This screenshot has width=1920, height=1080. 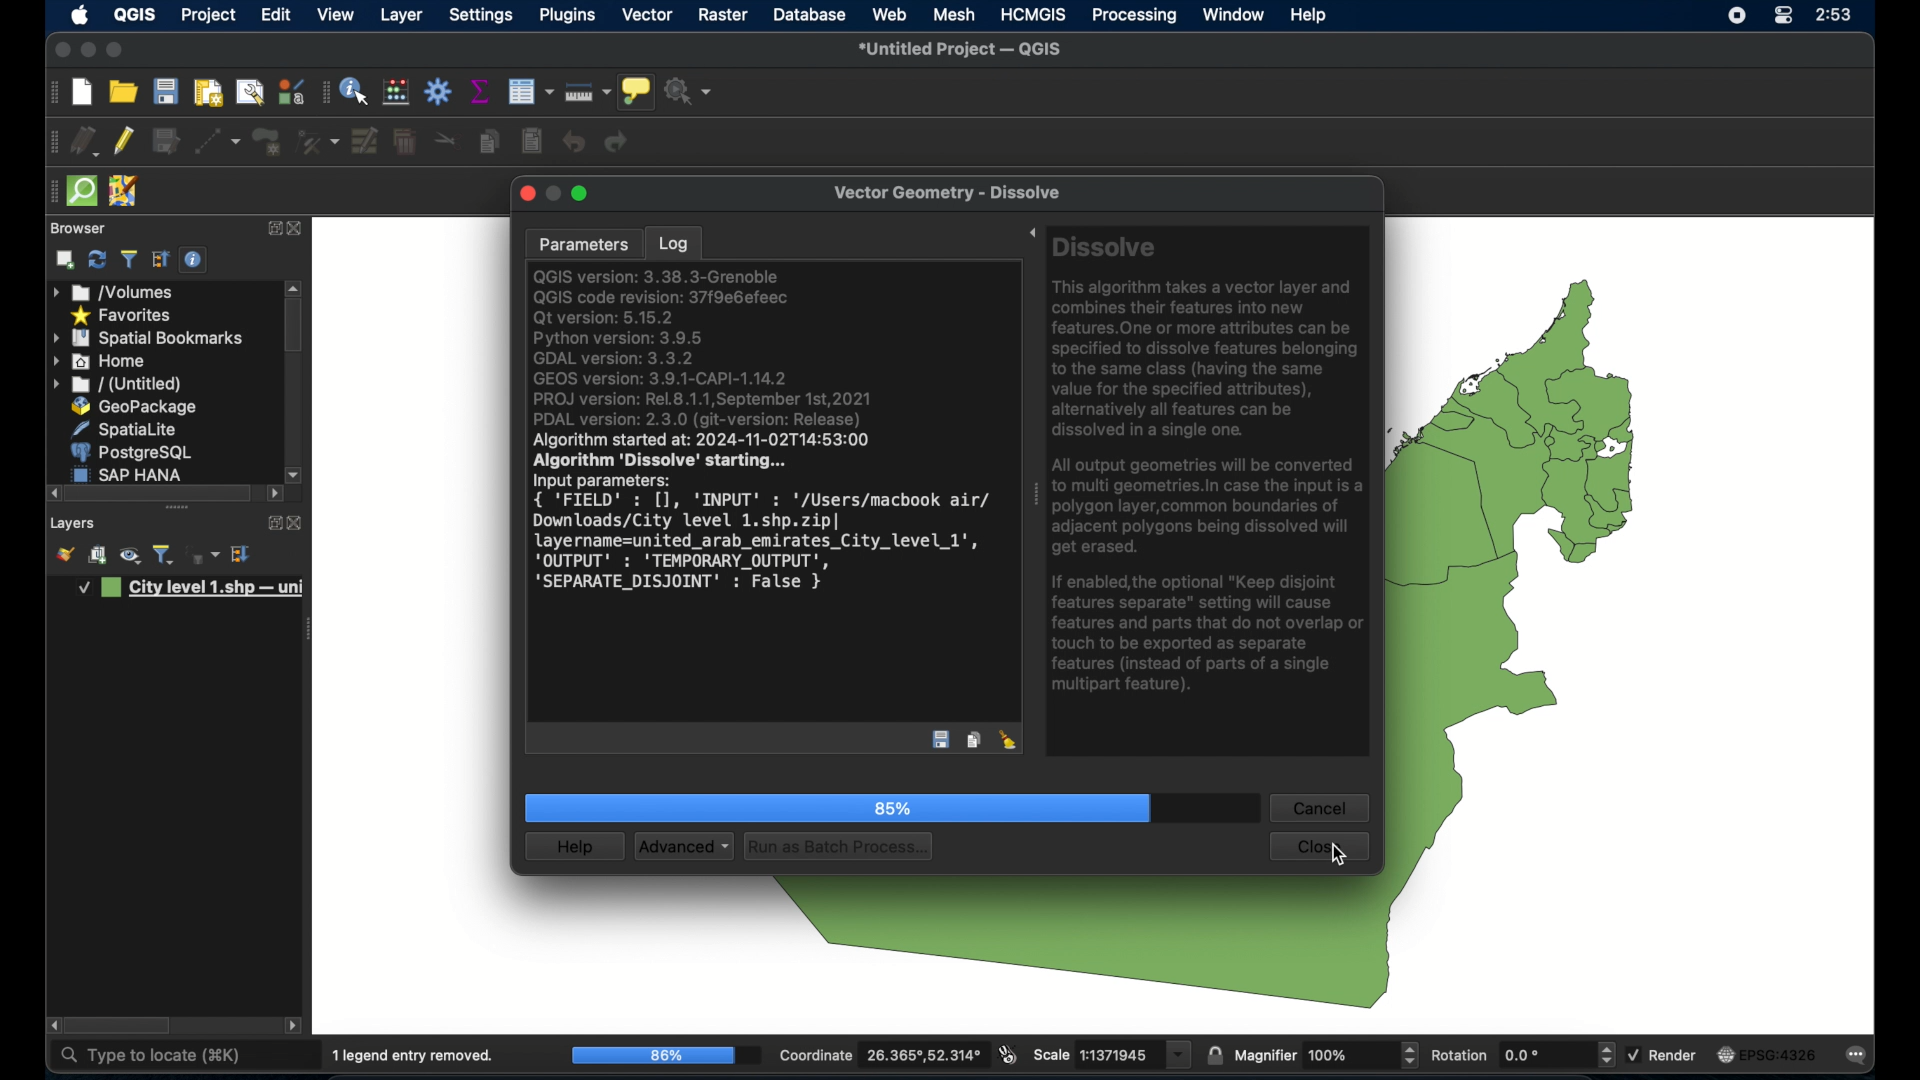 I want to click on no action selected, so click(x=693, y=93).